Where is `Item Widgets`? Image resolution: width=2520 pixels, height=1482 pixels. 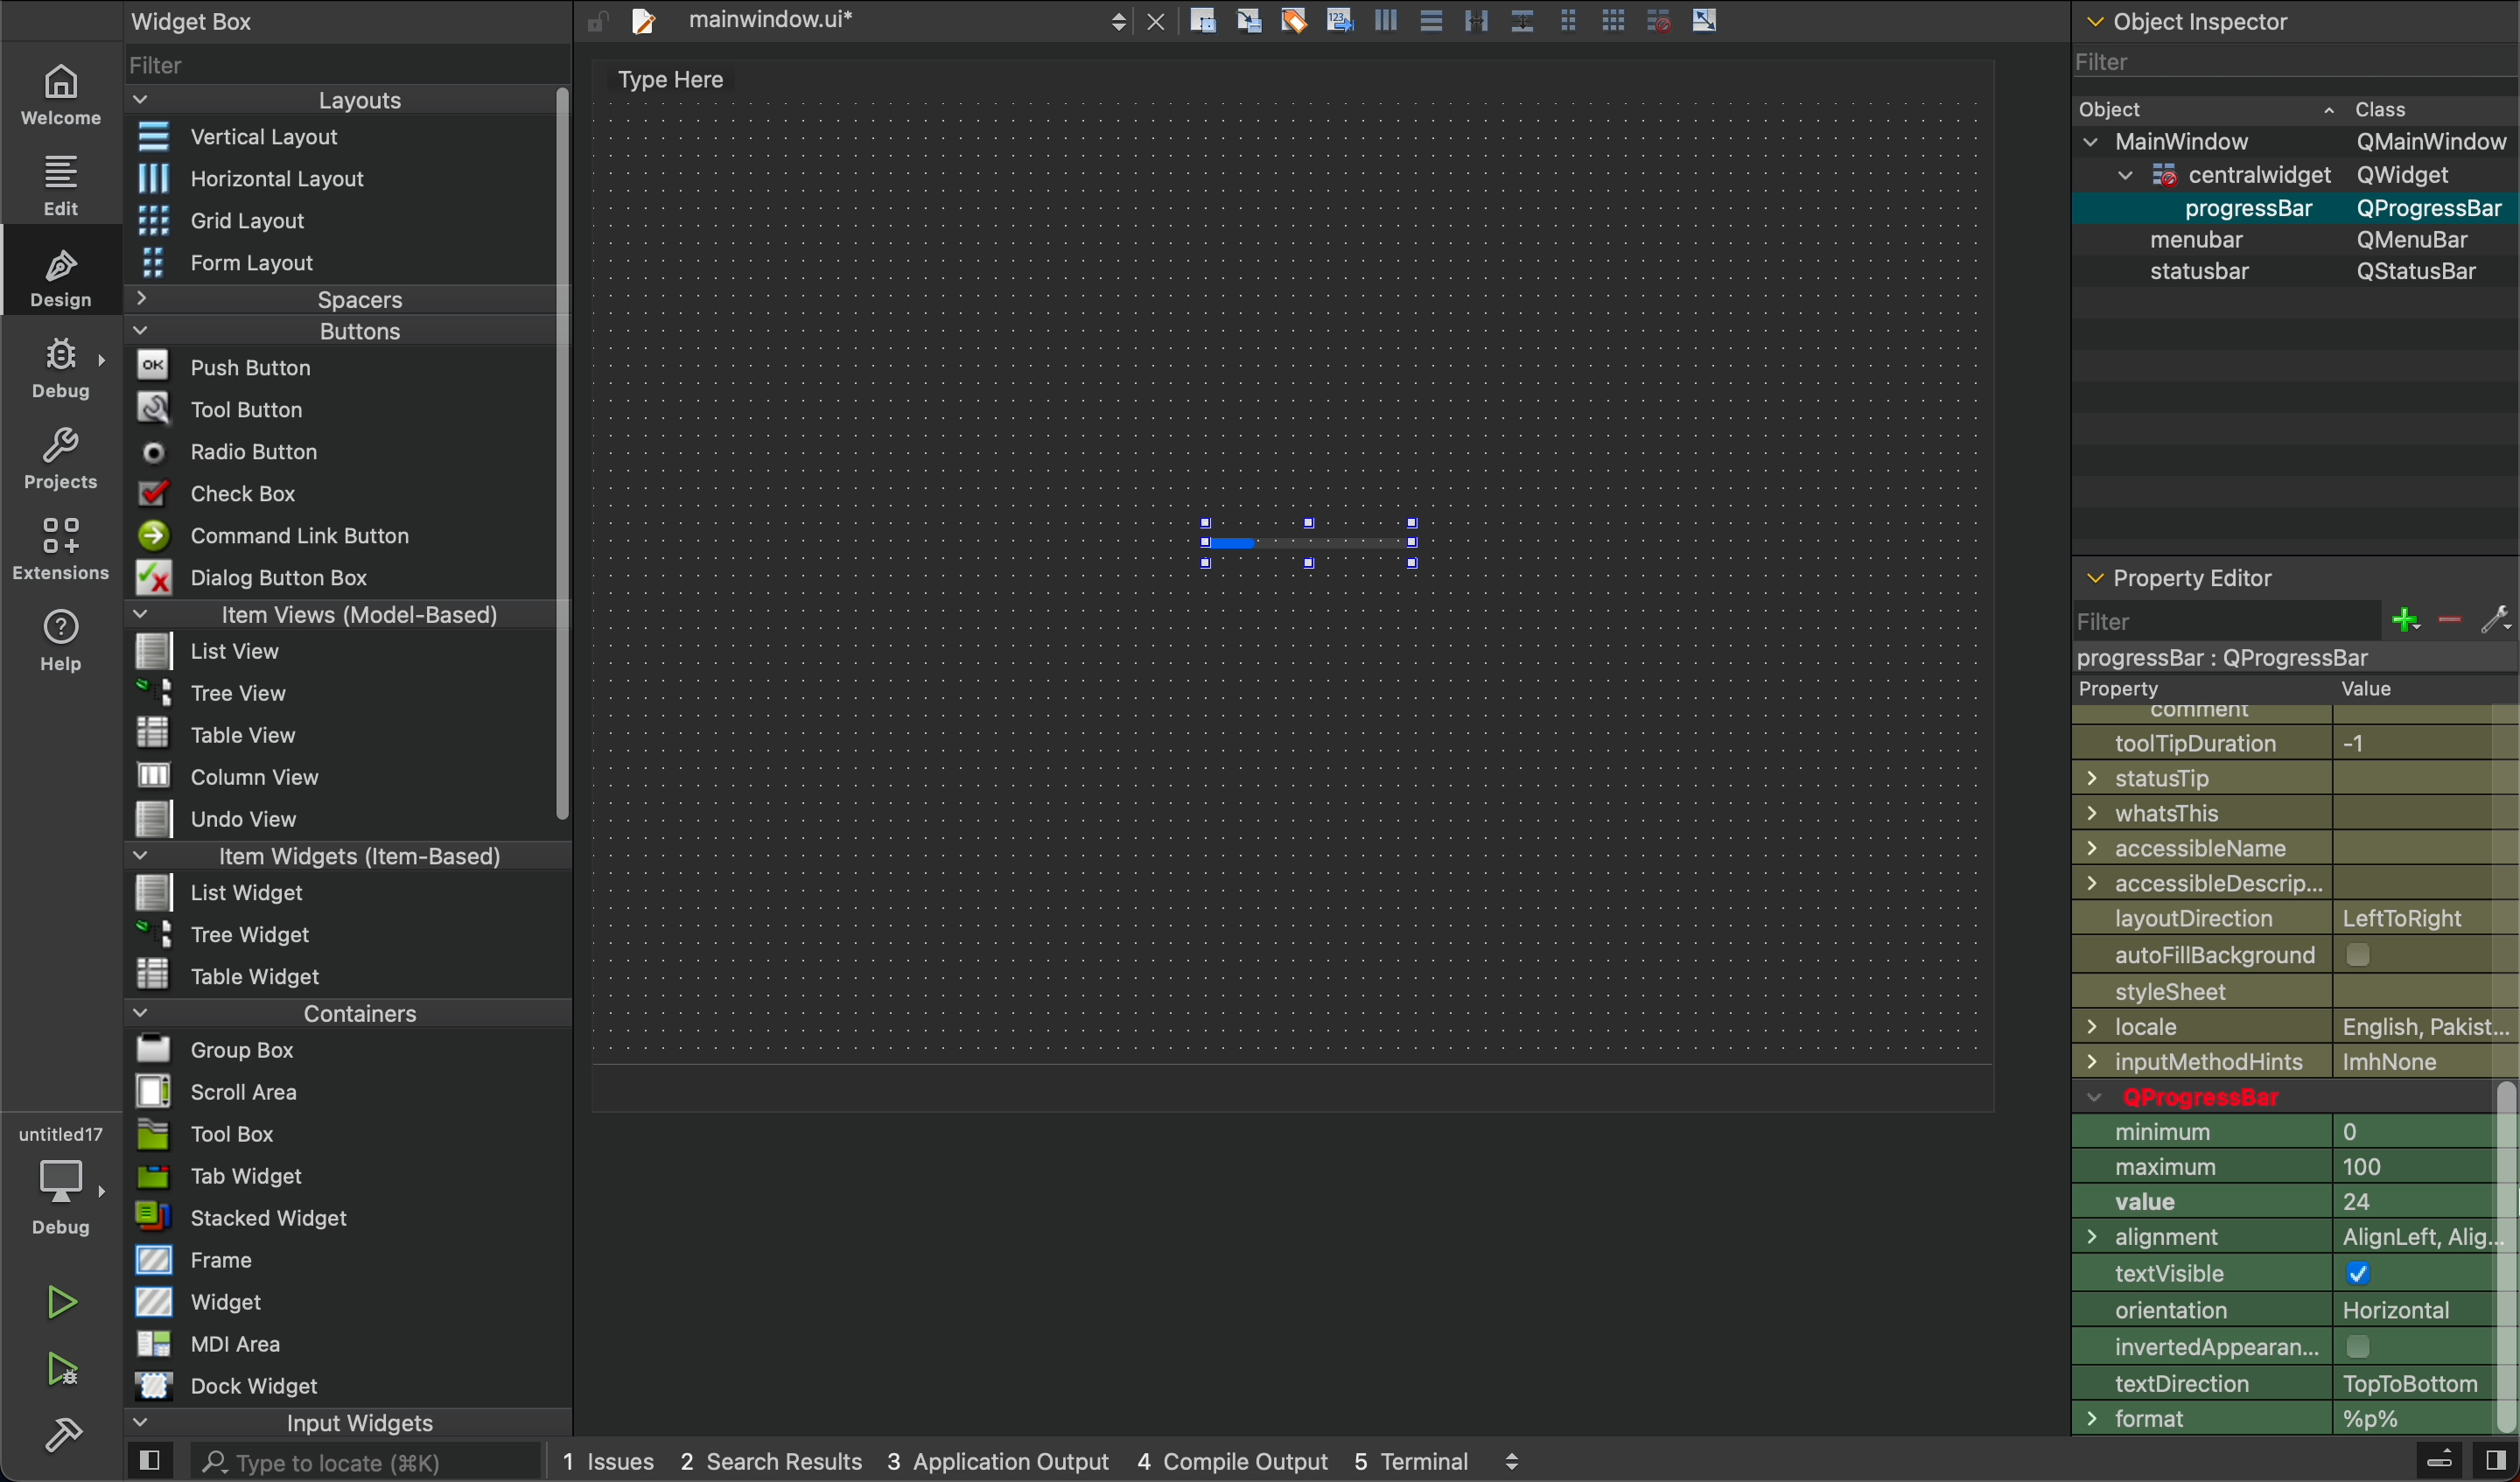
Item Widgets is located at coordinates (315, 854).